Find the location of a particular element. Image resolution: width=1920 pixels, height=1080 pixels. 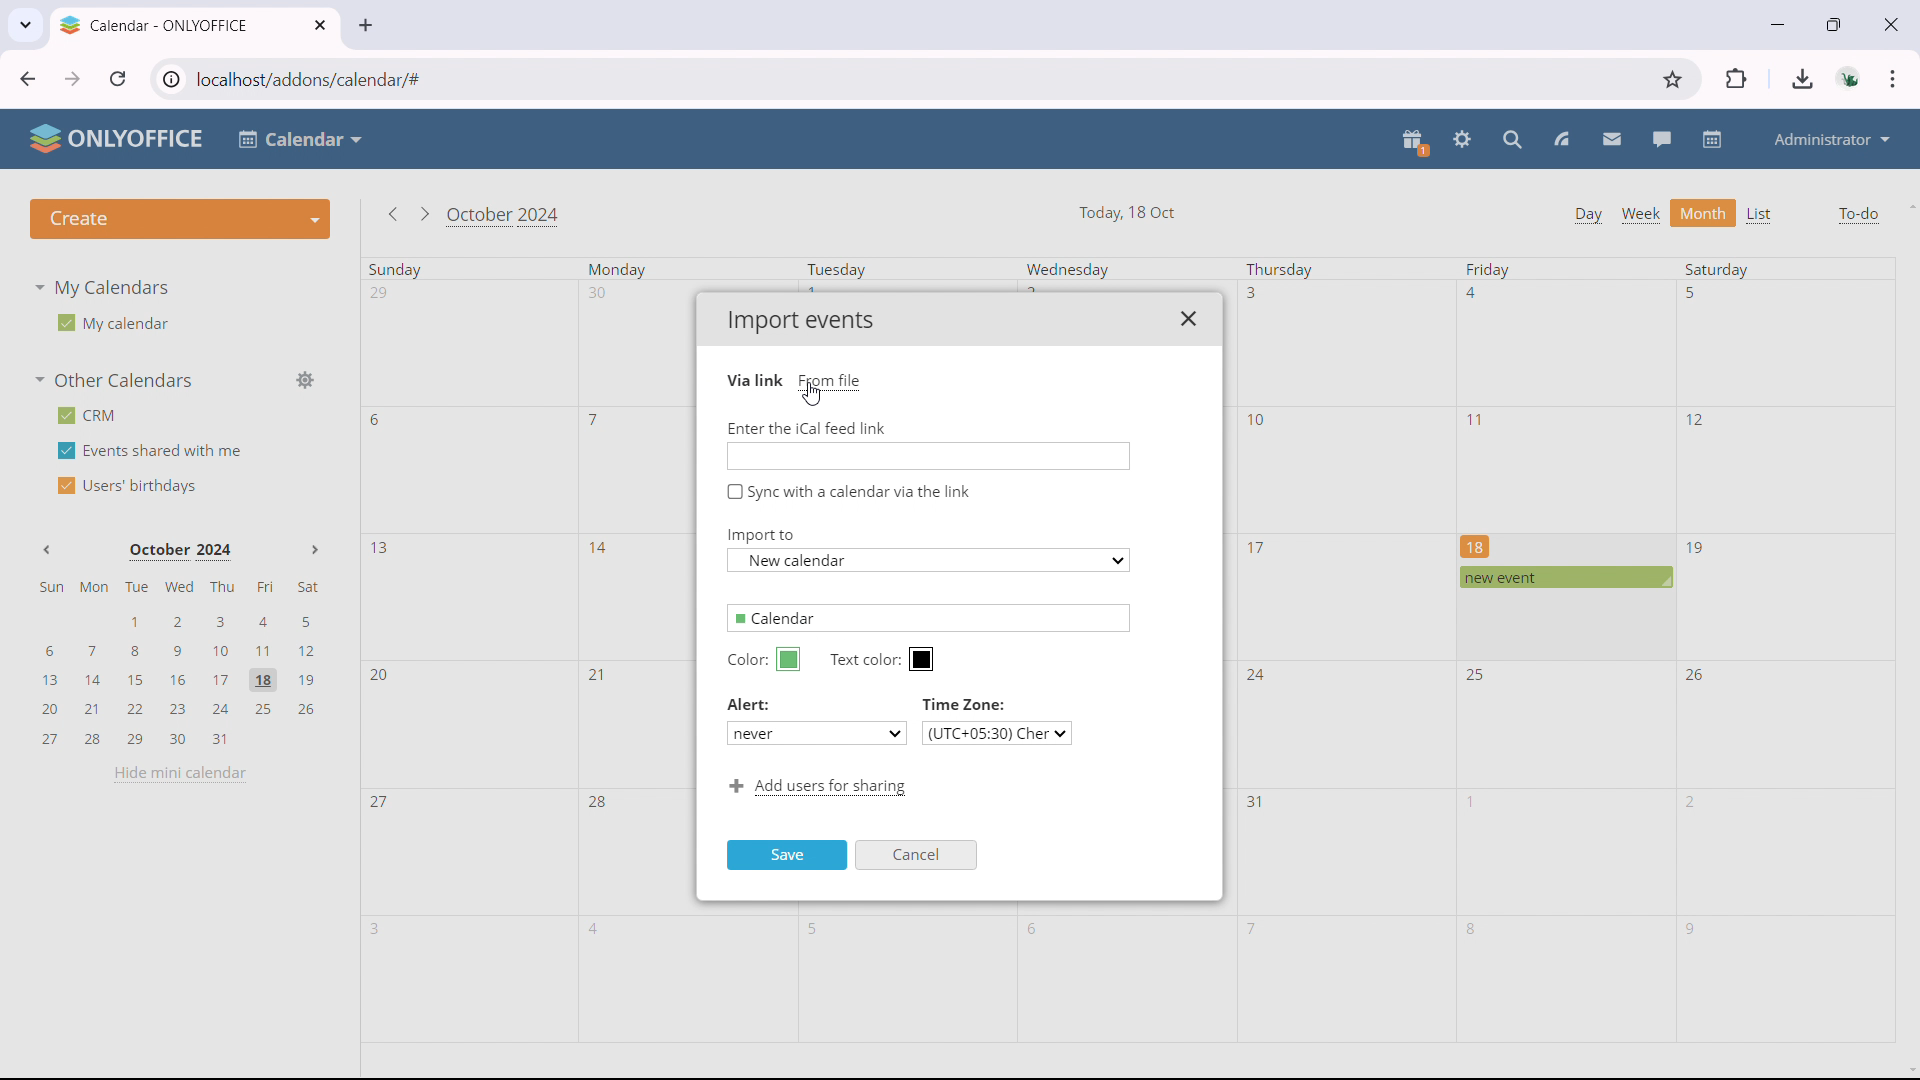

search is located at coordinates (1514, 140).